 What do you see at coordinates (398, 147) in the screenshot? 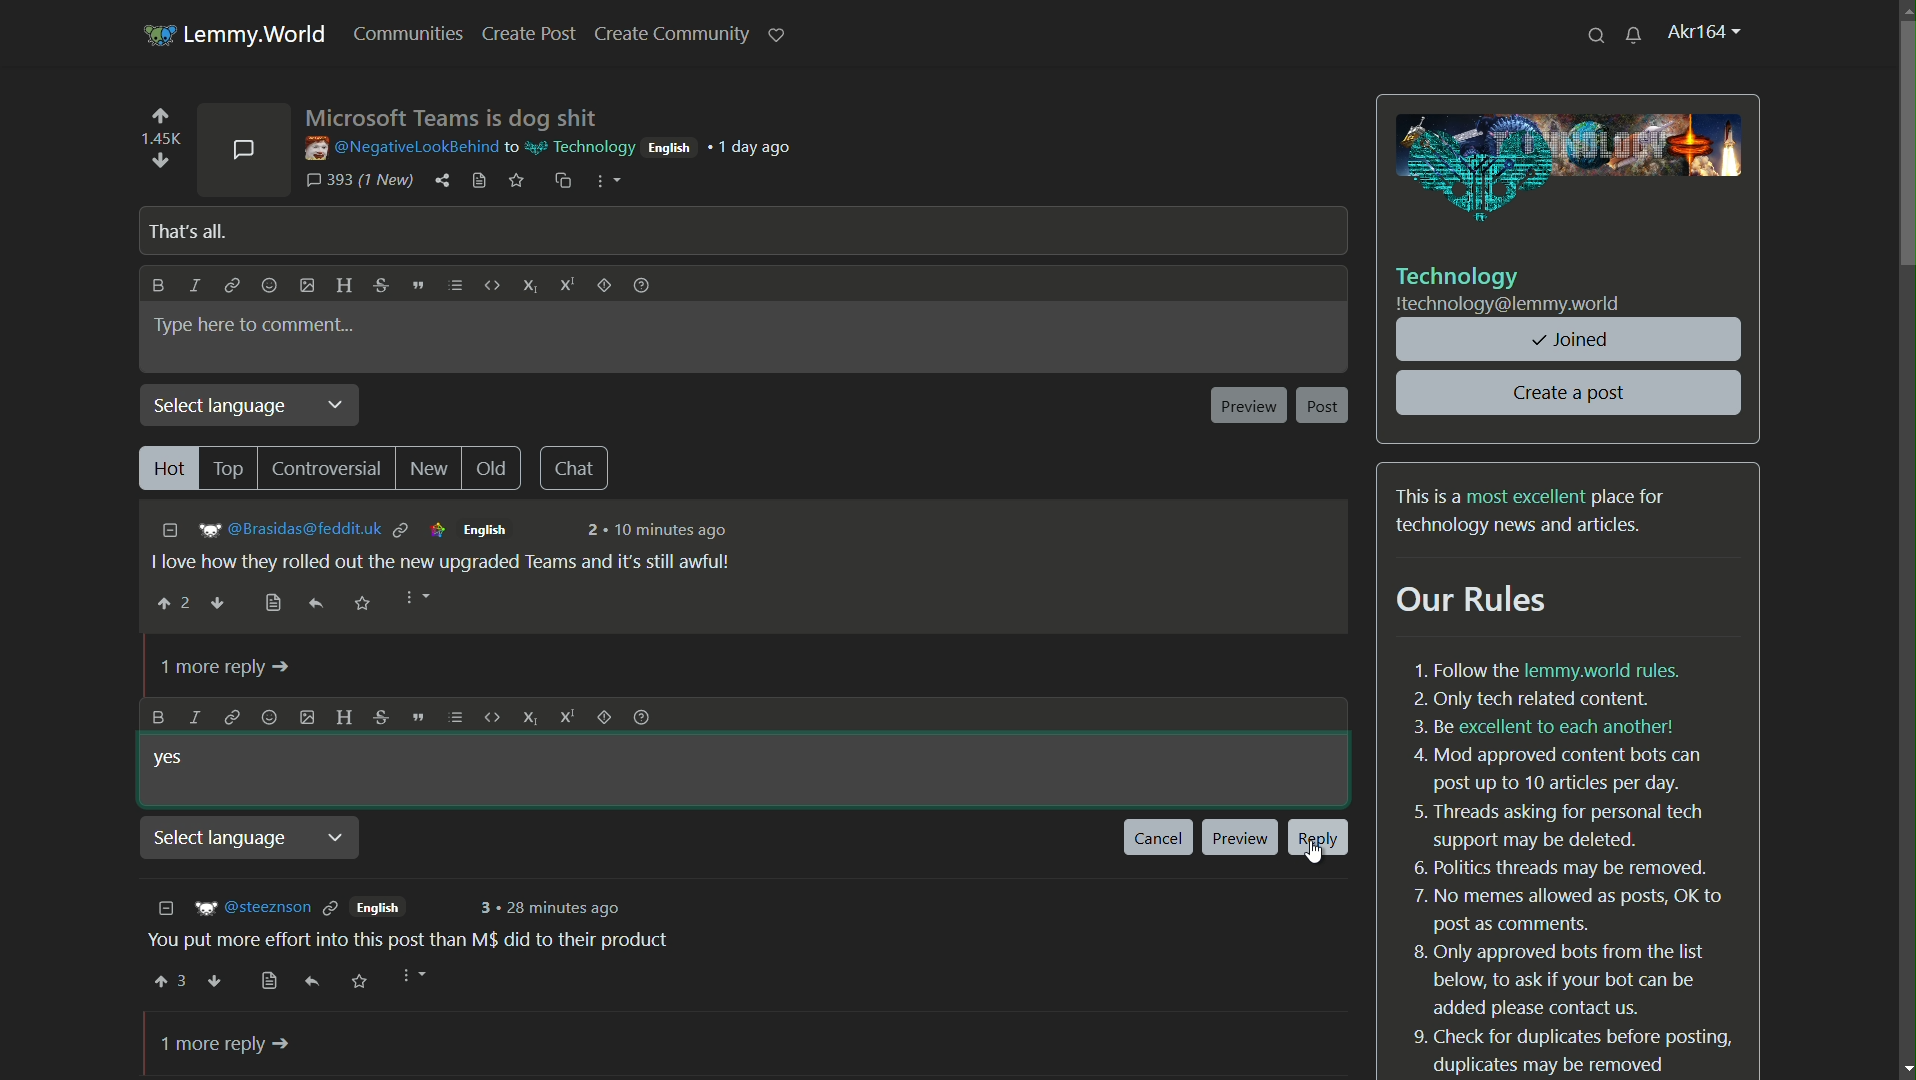
I see `username` at bounding box center [398, 147].